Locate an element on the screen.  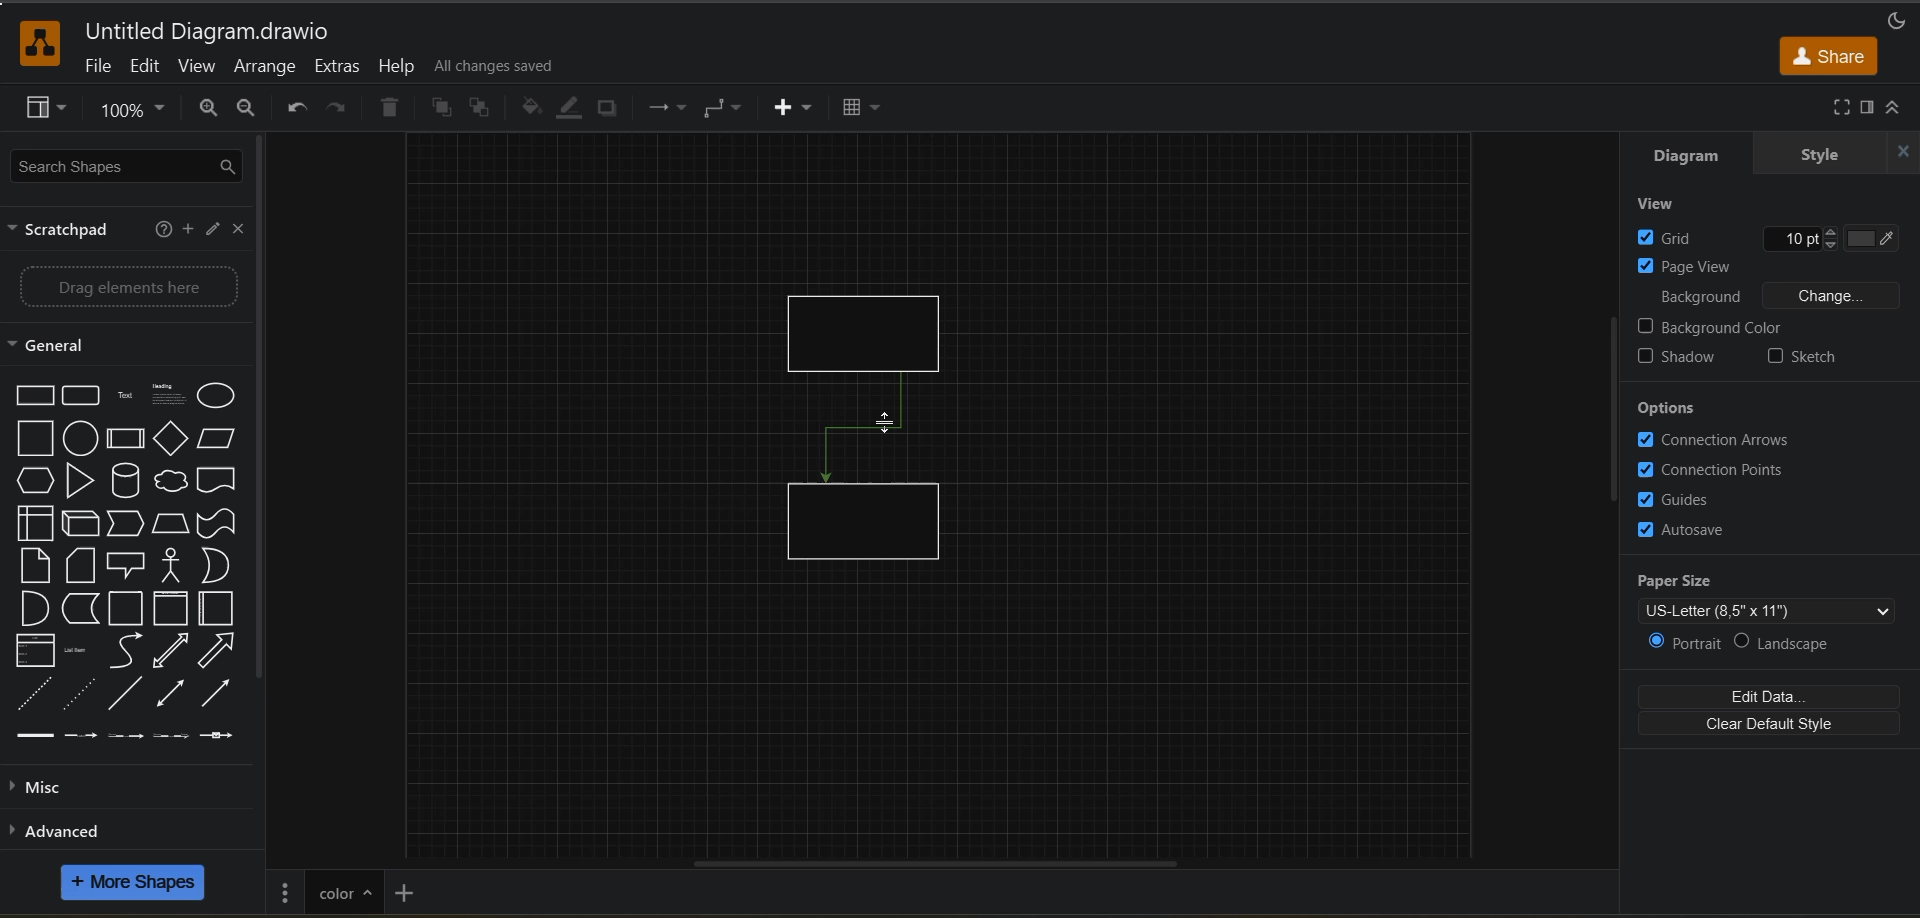
sketch is located at coordinates (1802, 356).